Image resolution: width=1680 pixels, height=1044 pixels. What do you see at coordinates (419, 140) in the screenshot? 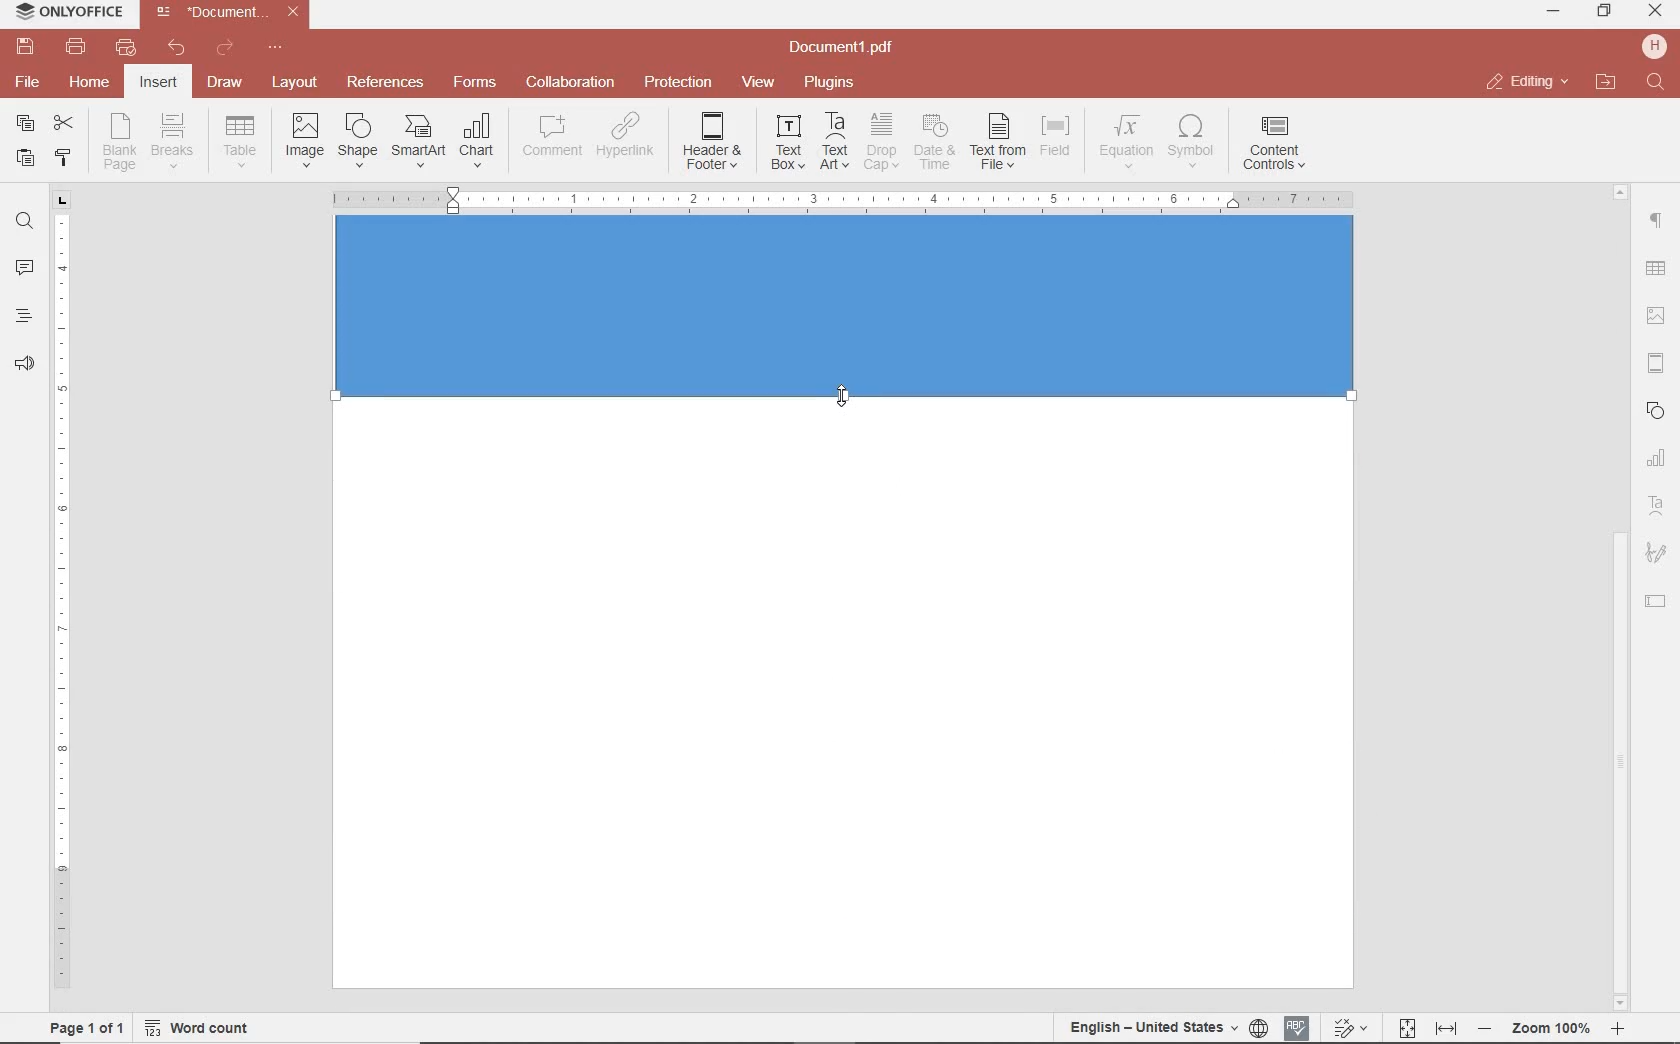
I see `INSERT SMART ART` at bounding box center [419, 140].